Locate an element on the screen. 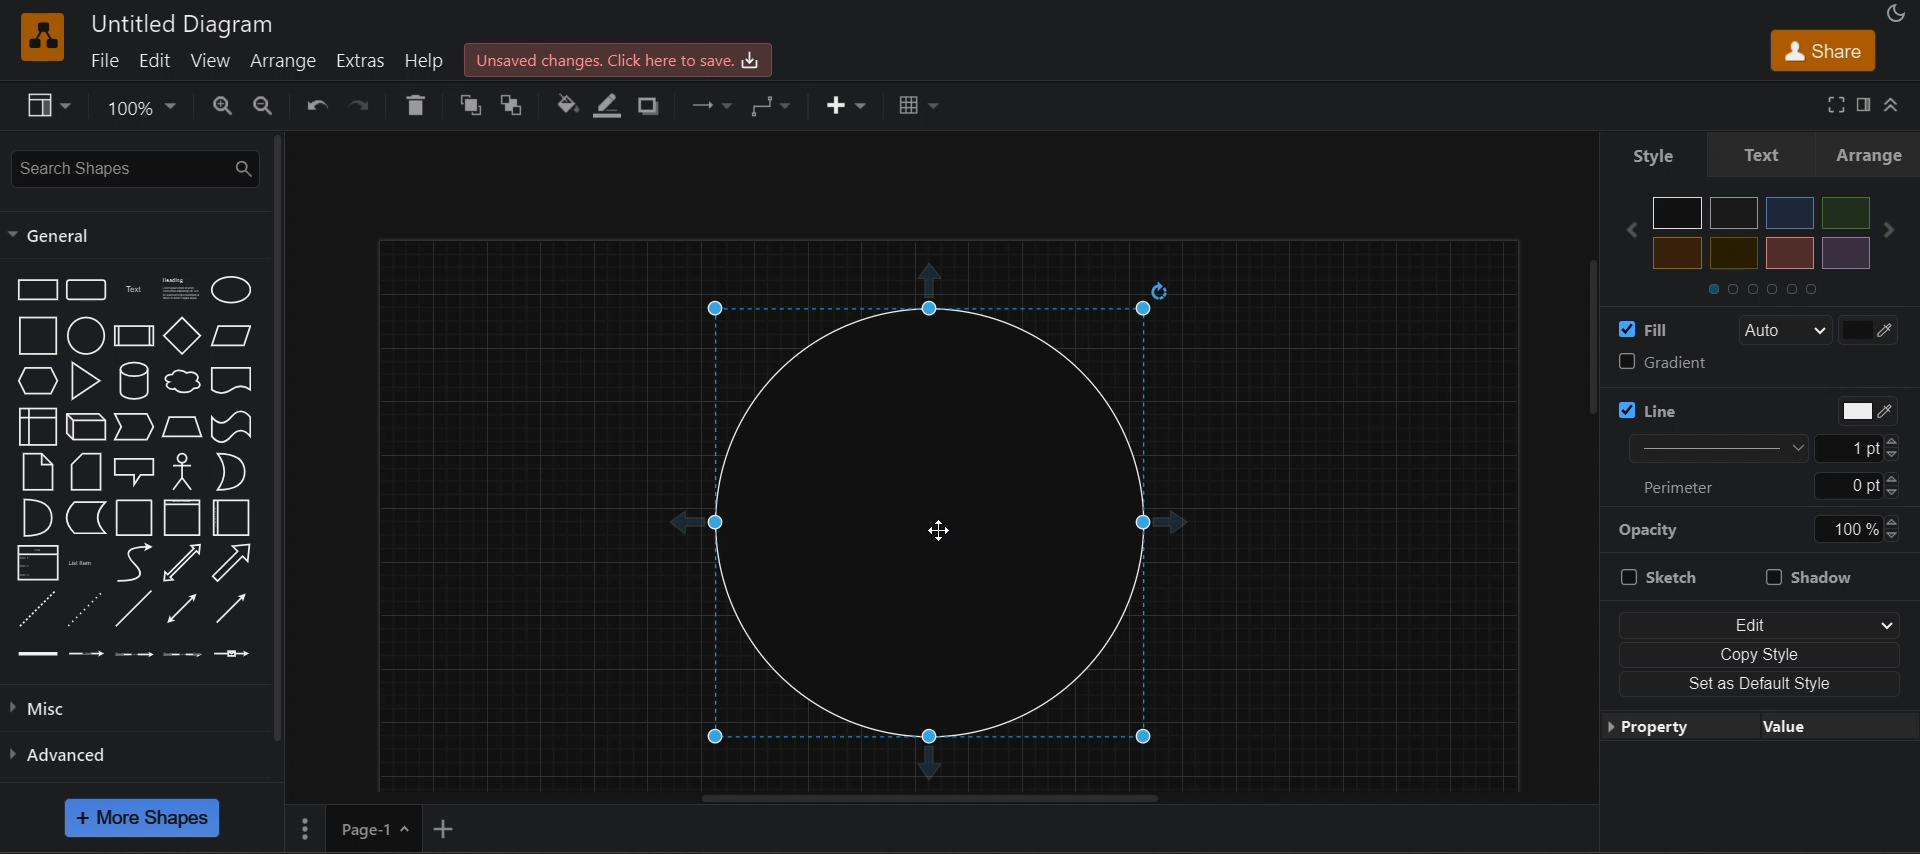 The image size is (1920, 854). document is located at coordinates (235, 378).